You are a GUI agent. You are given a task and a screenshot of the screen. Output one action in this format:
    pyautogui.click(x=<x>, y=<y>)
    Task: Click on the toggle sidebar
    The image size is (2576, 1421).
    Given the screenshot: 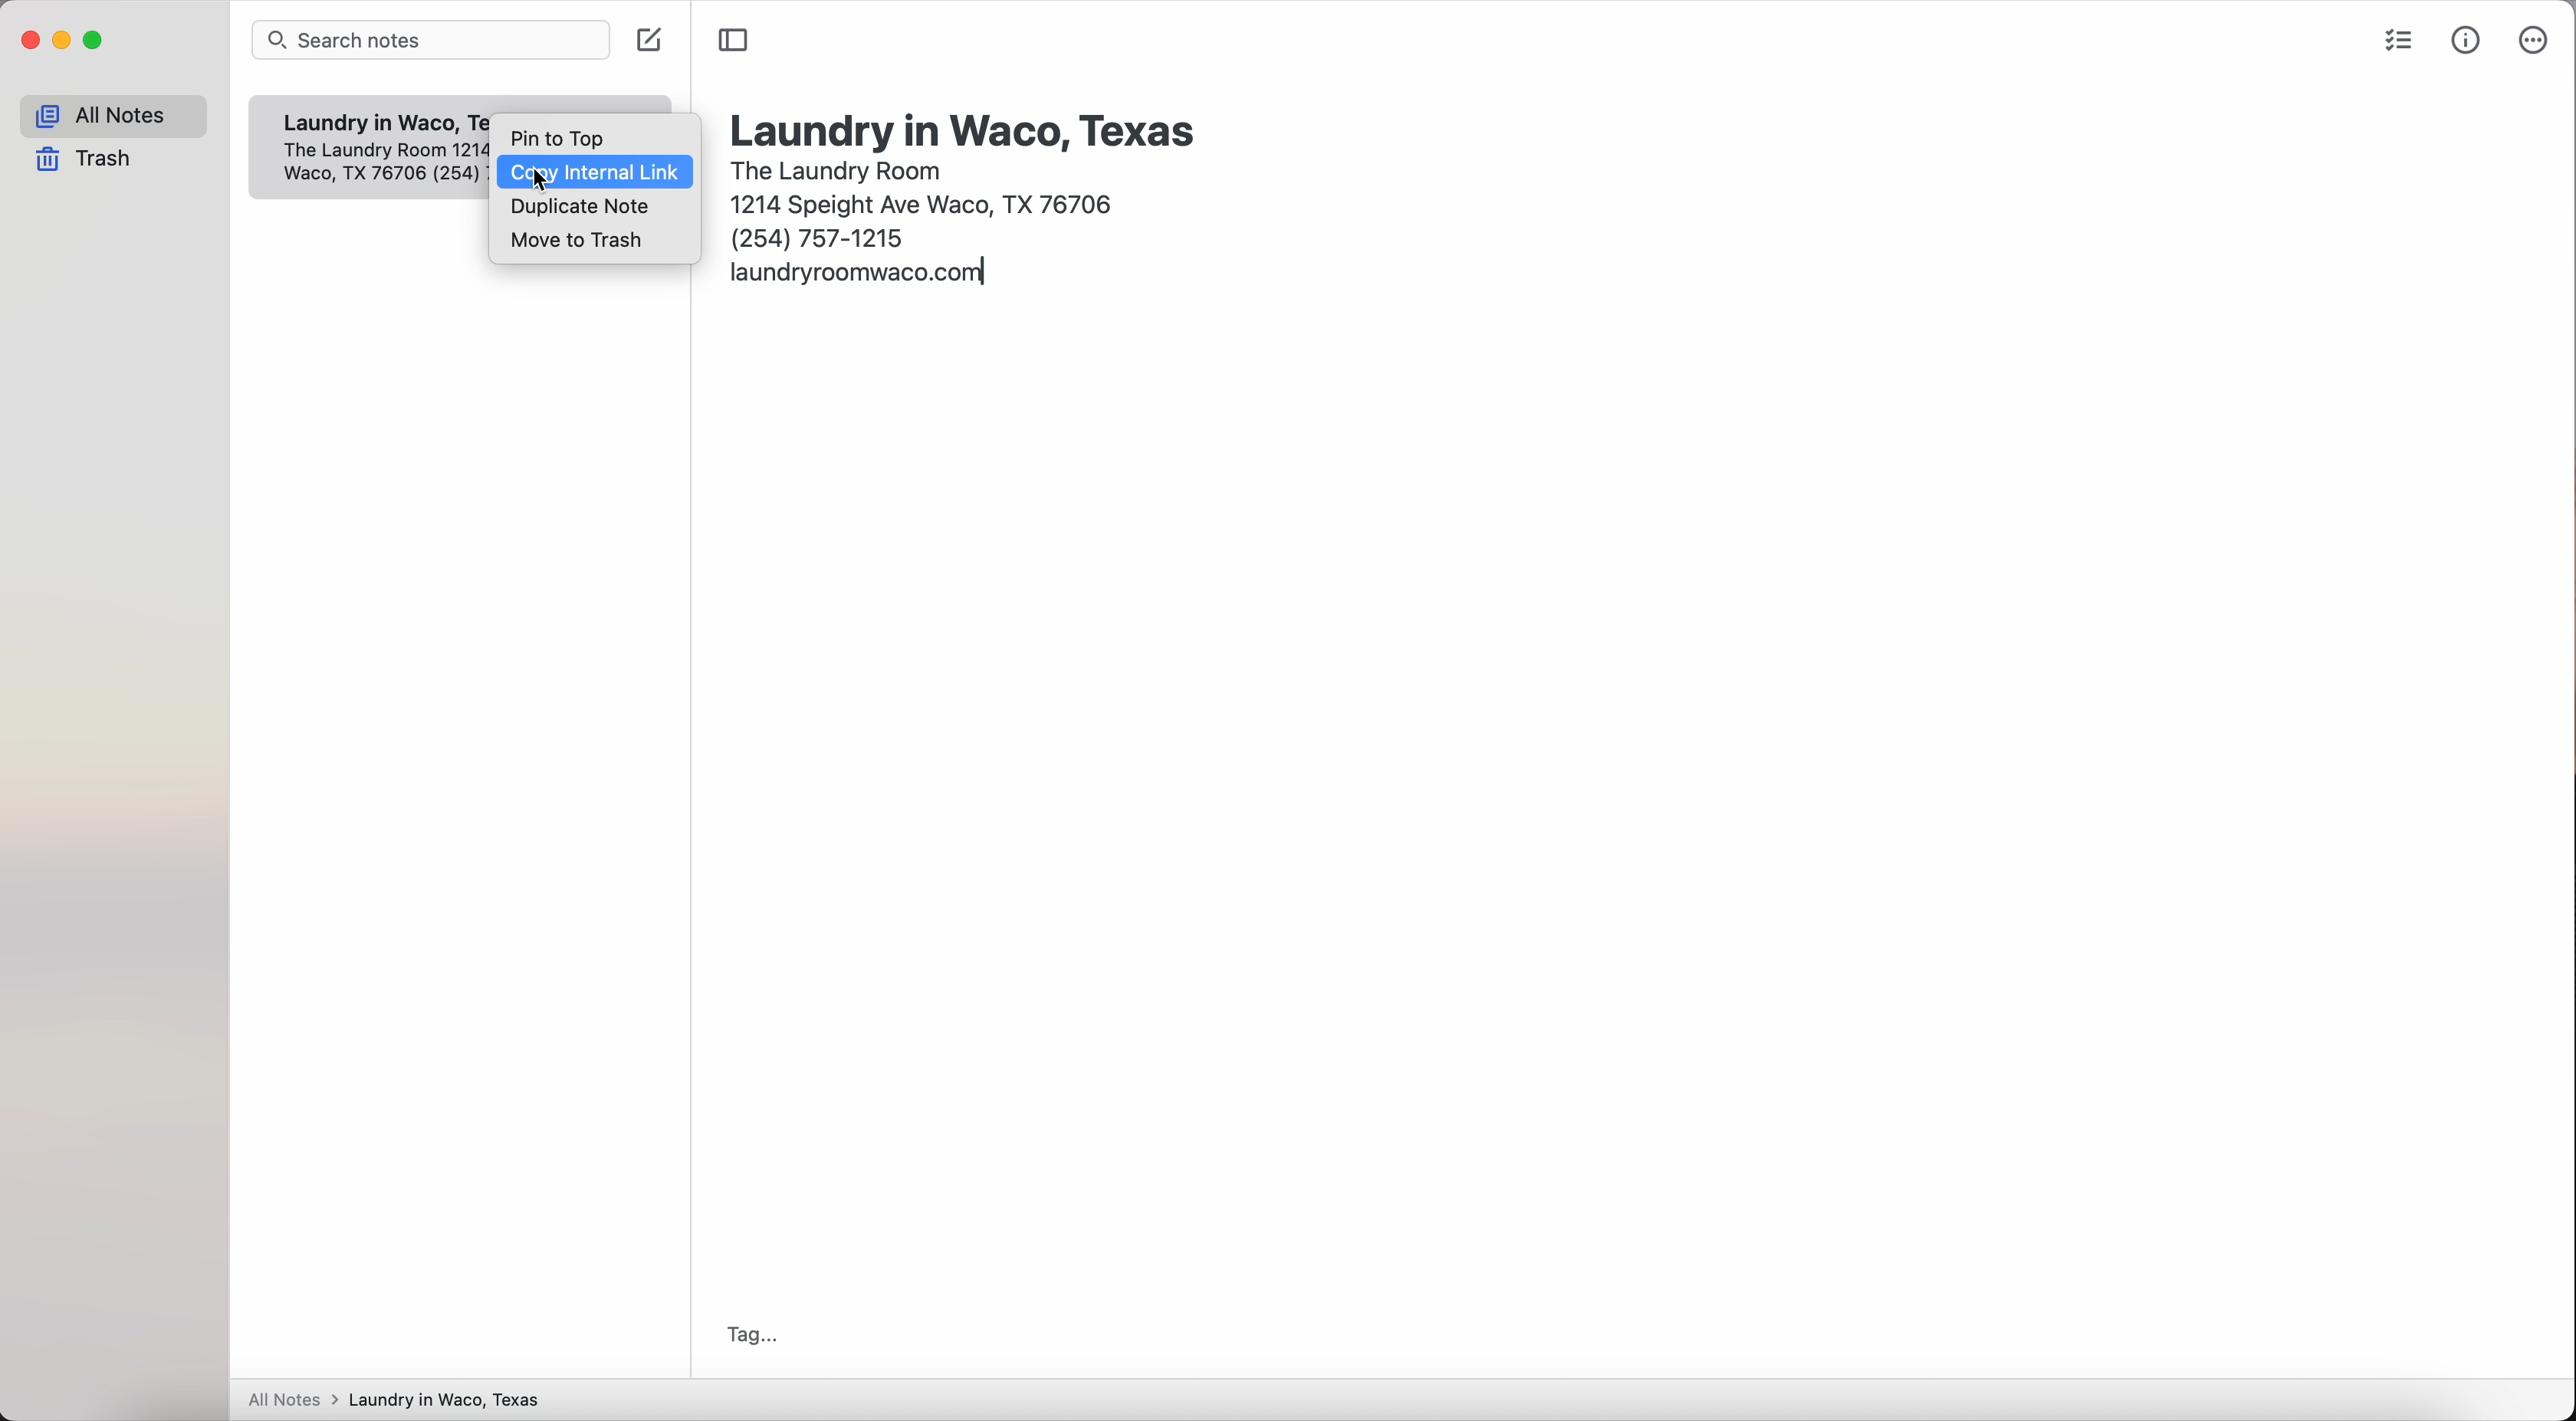 What is the action you would take?
    pyautogui.click(x=734, y=40)
    